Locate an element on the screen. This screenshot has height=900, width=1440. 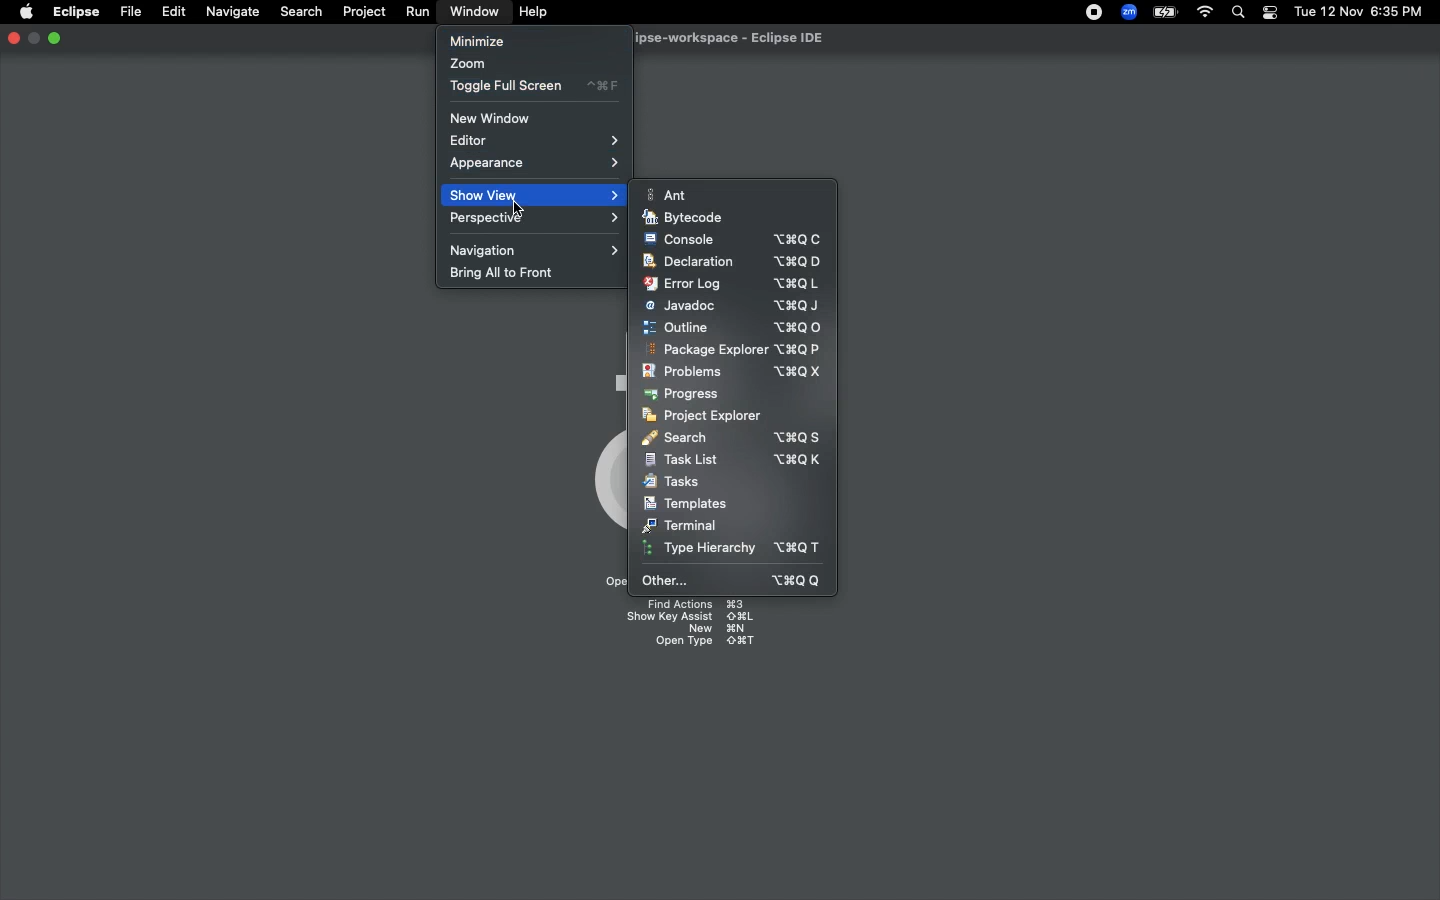
Eclipse IDE is located at coordinates (716, 39).